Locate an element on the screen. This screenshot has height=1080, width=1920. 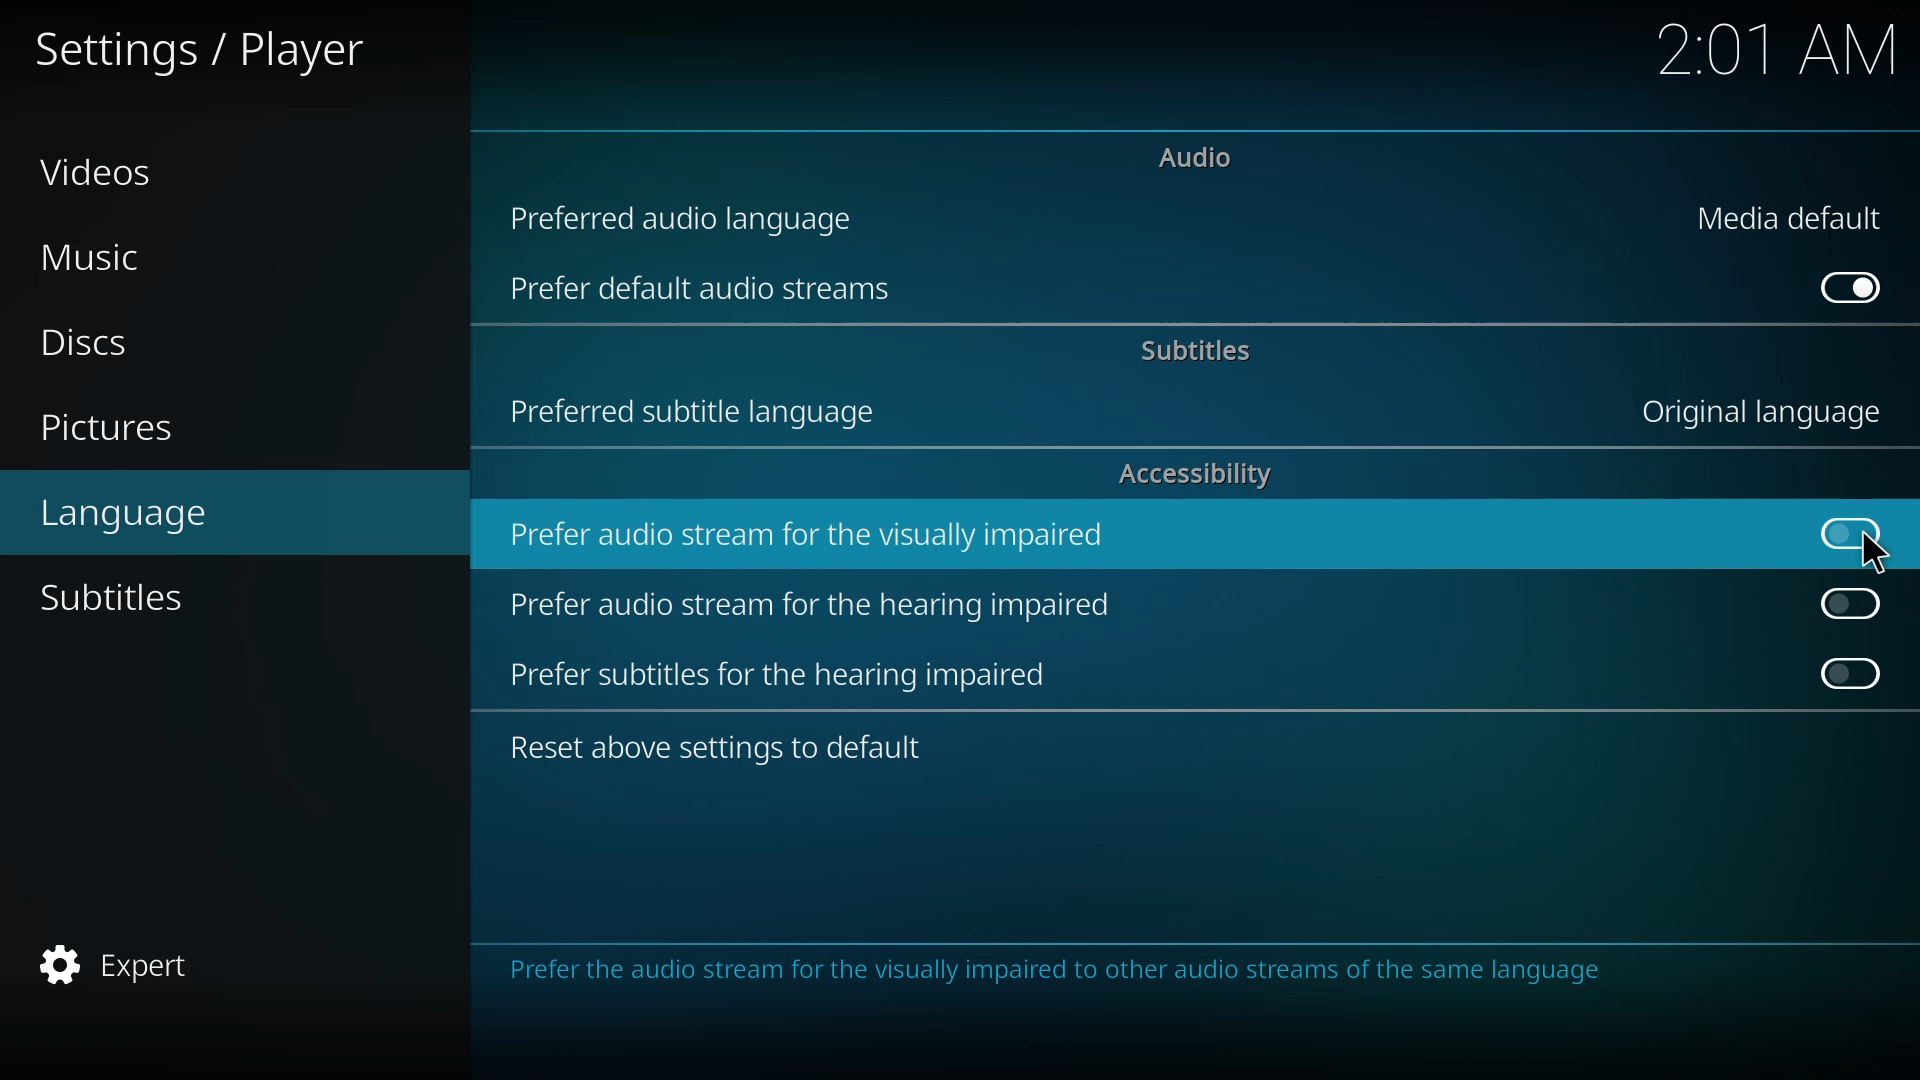
music is located at coordinates (96, 260).